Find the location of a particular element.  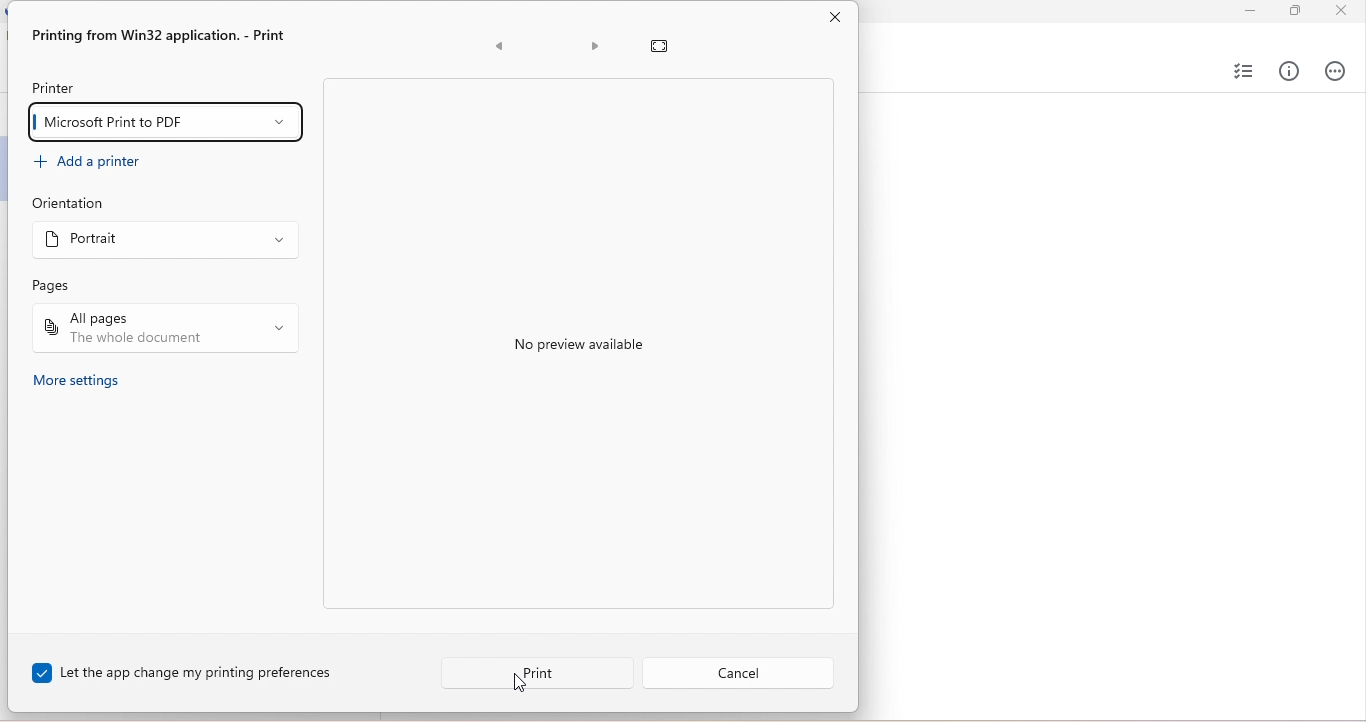

pages is located at coordinates (49, 286).